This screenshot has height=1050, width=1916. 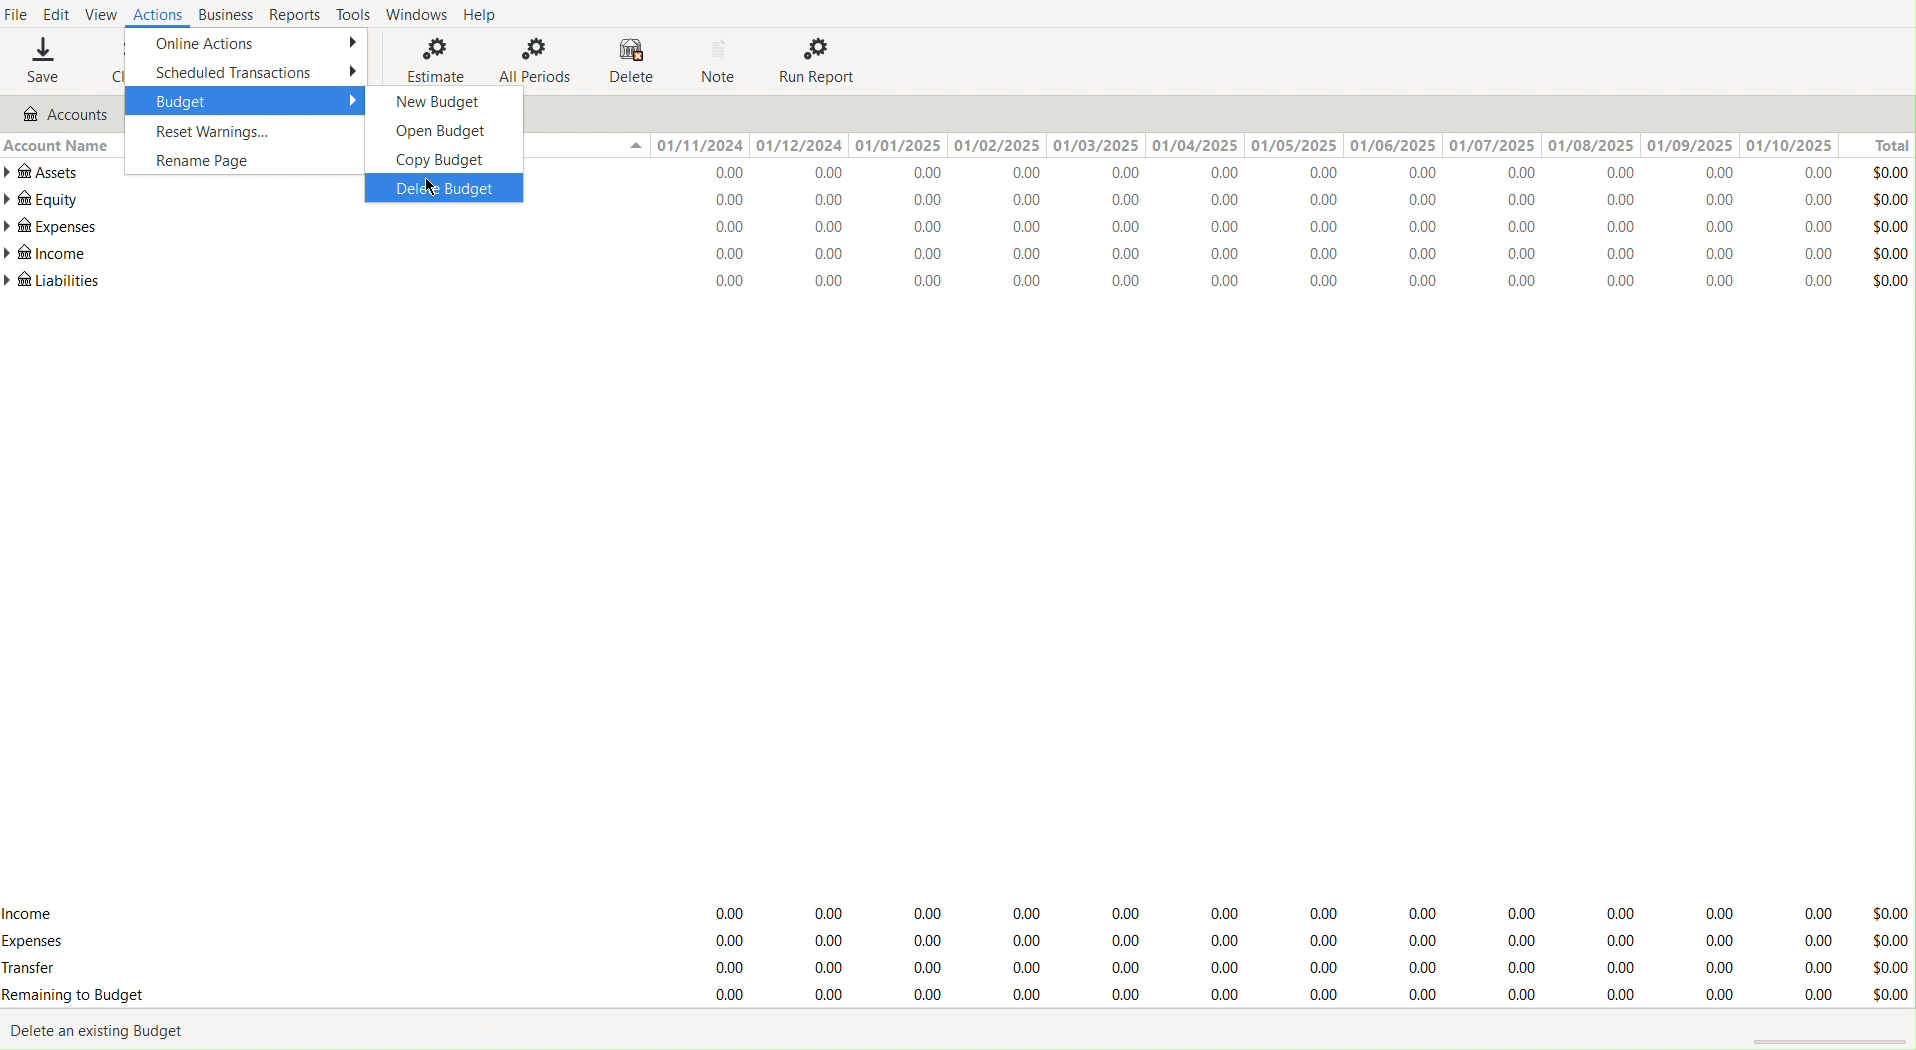 What do you see at coordinates (35, 942) in the screenshot?
I see `Expenses` at bounding box center [35, 942].